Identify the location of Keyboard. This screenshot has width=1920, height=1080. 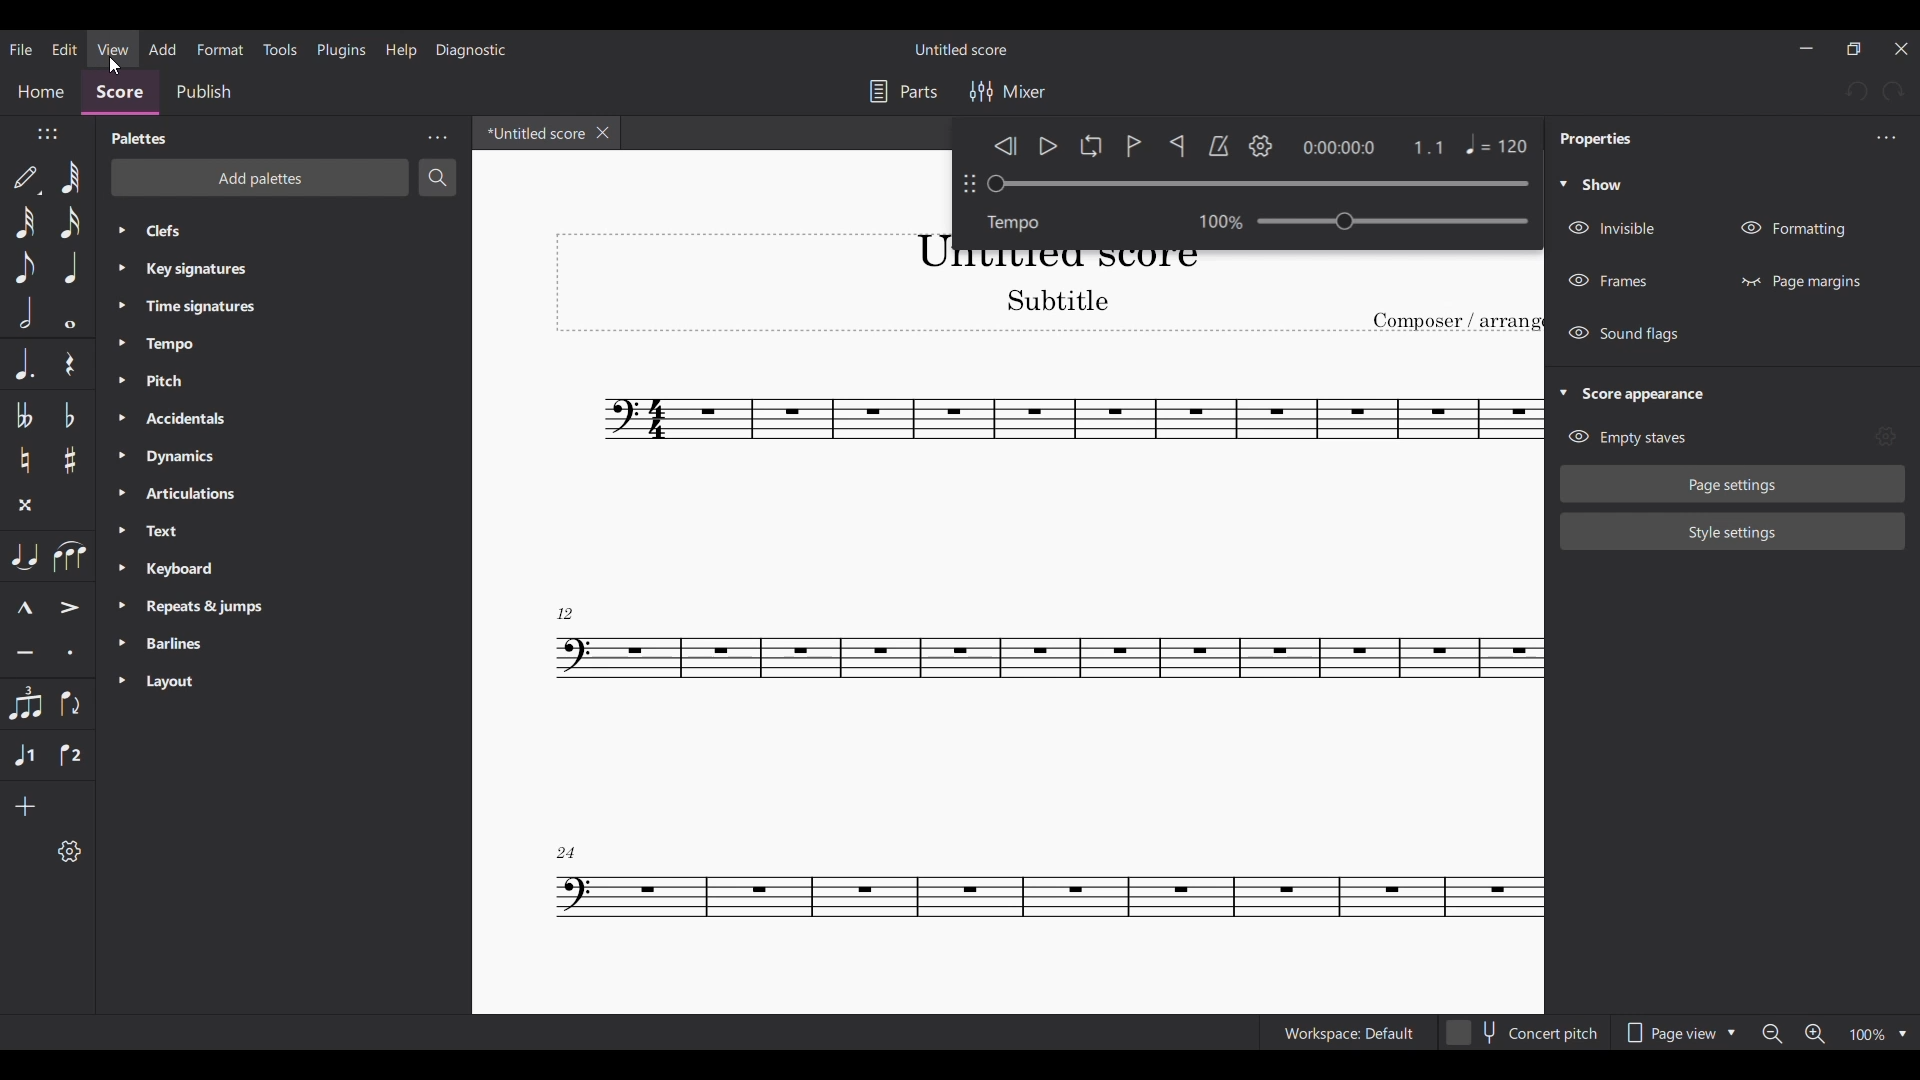
(262, 568).